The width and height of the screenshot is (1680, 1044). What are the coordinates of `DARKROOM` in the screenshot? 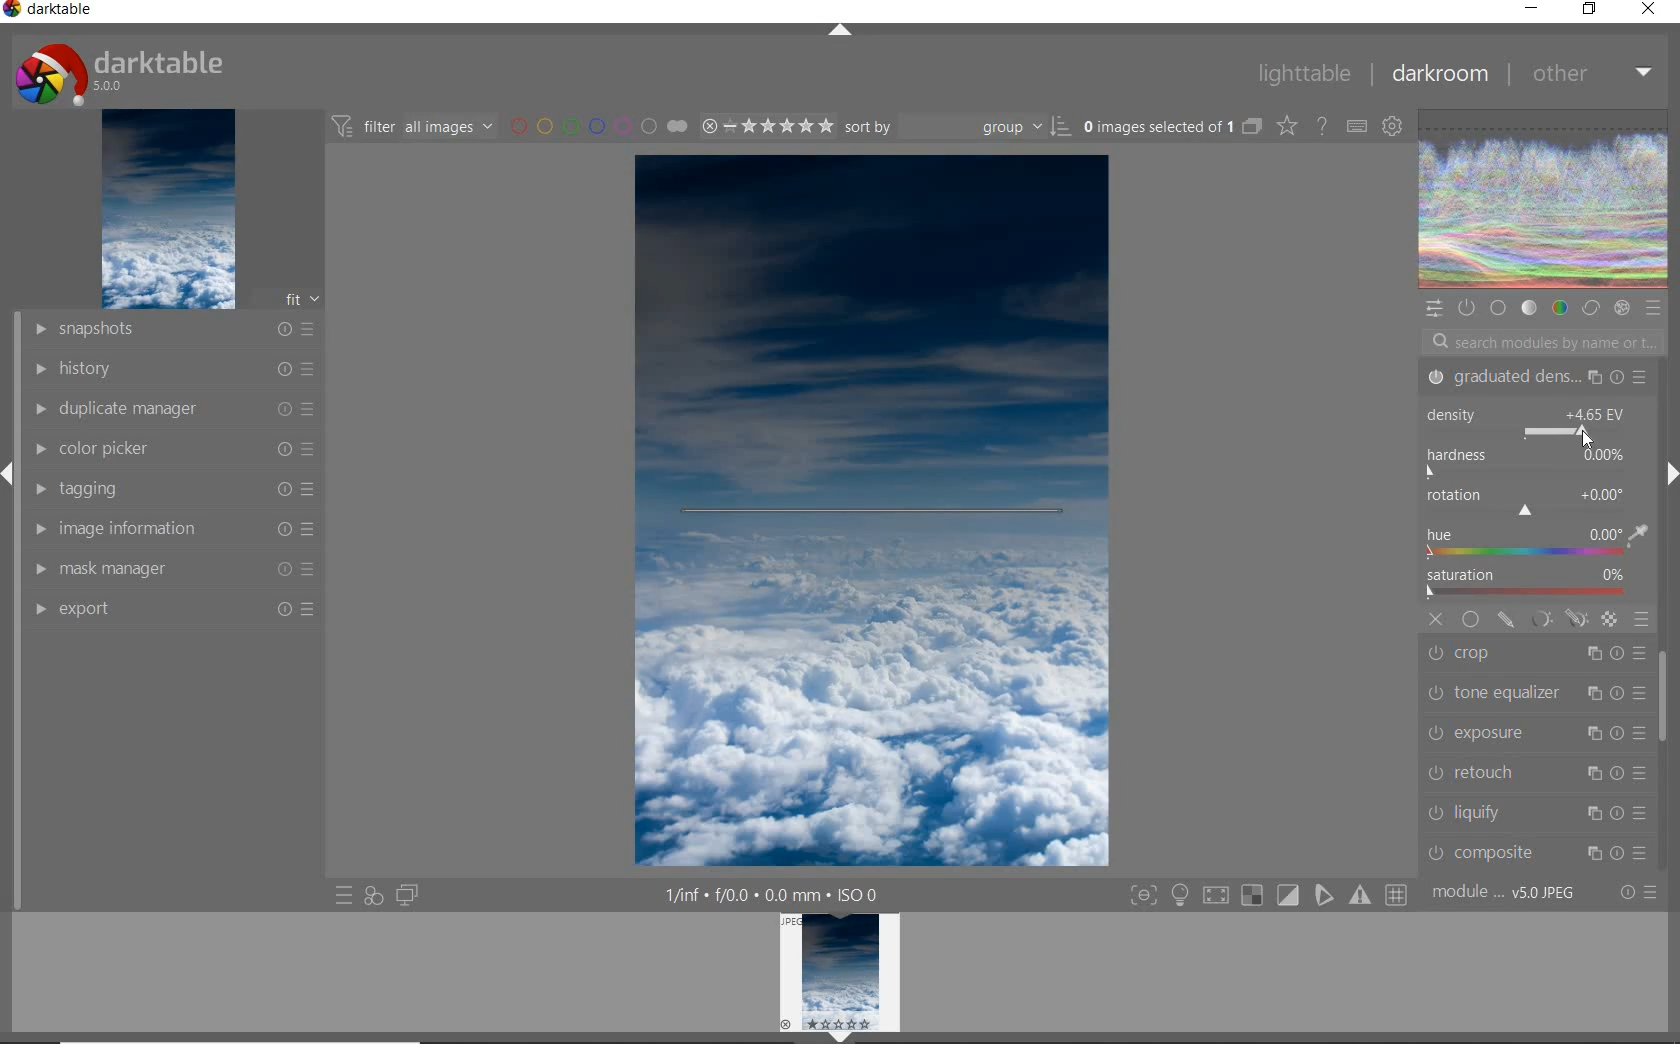 It's located at (1438, 74).